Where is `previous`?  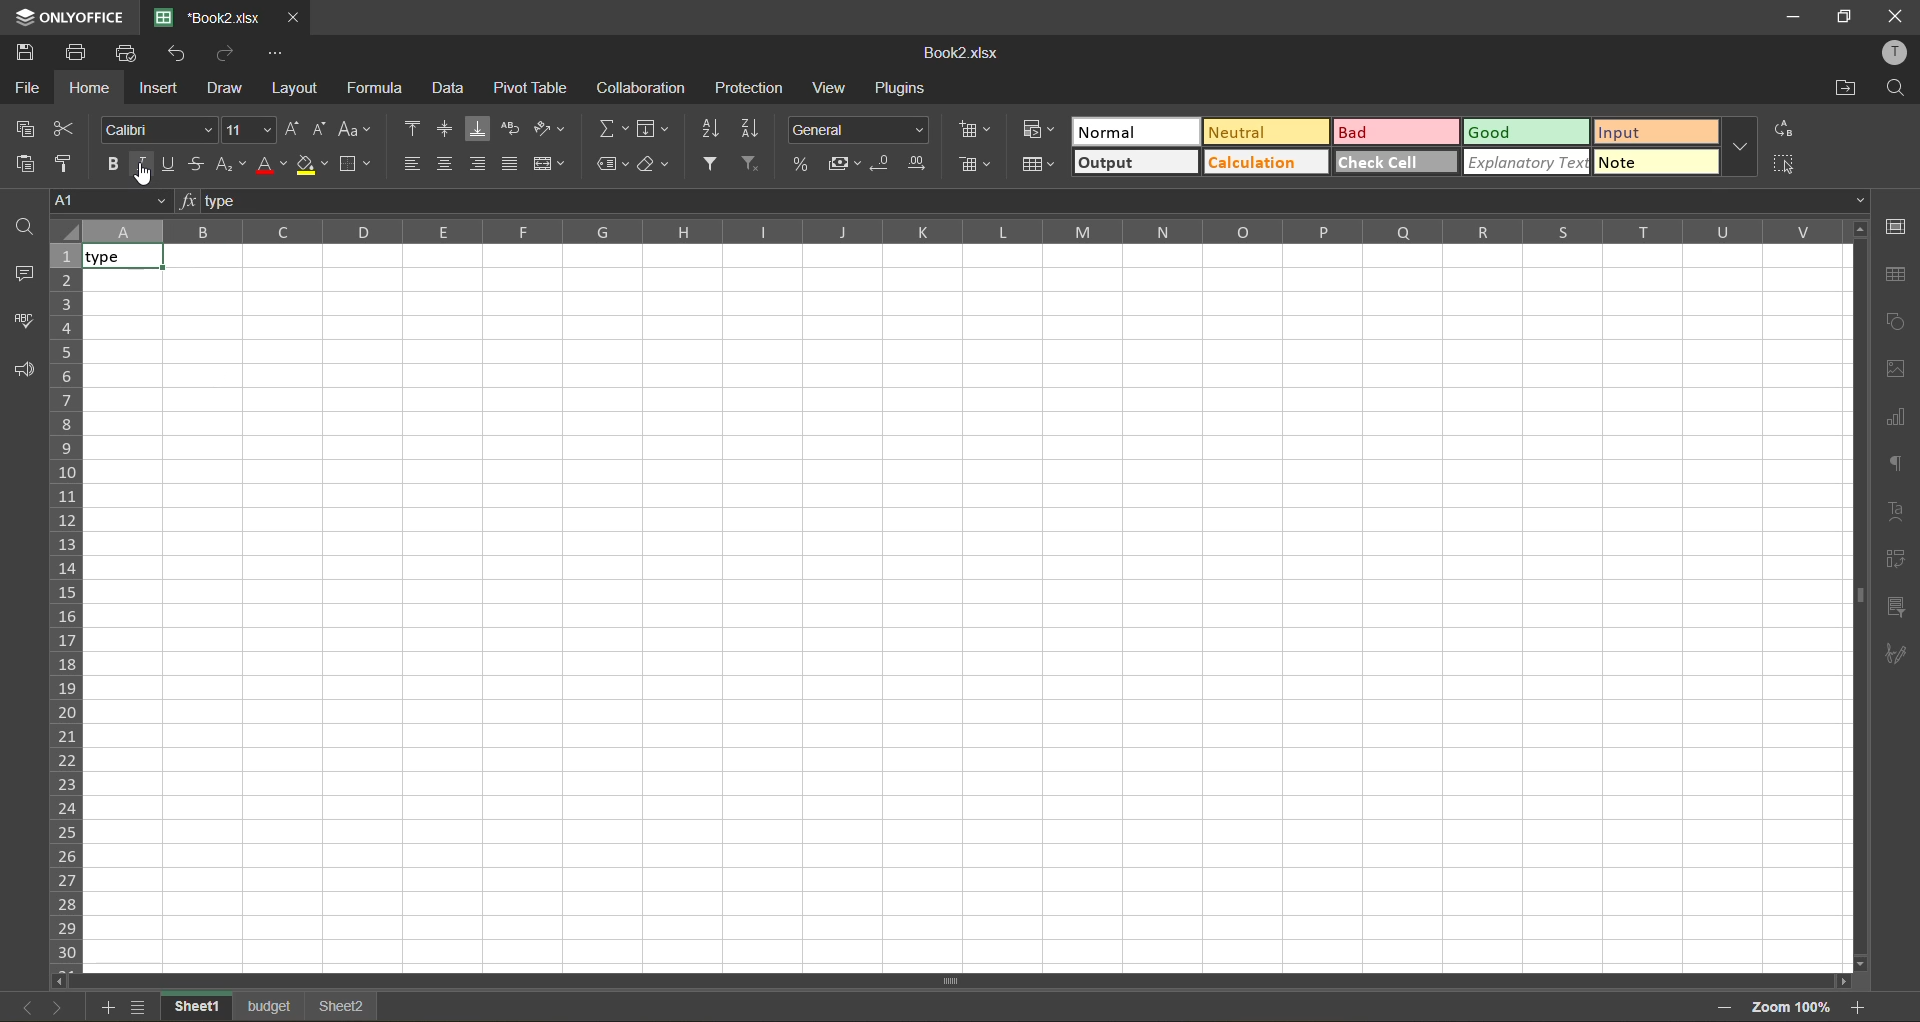 previous is located at coordinates (20, 1010).